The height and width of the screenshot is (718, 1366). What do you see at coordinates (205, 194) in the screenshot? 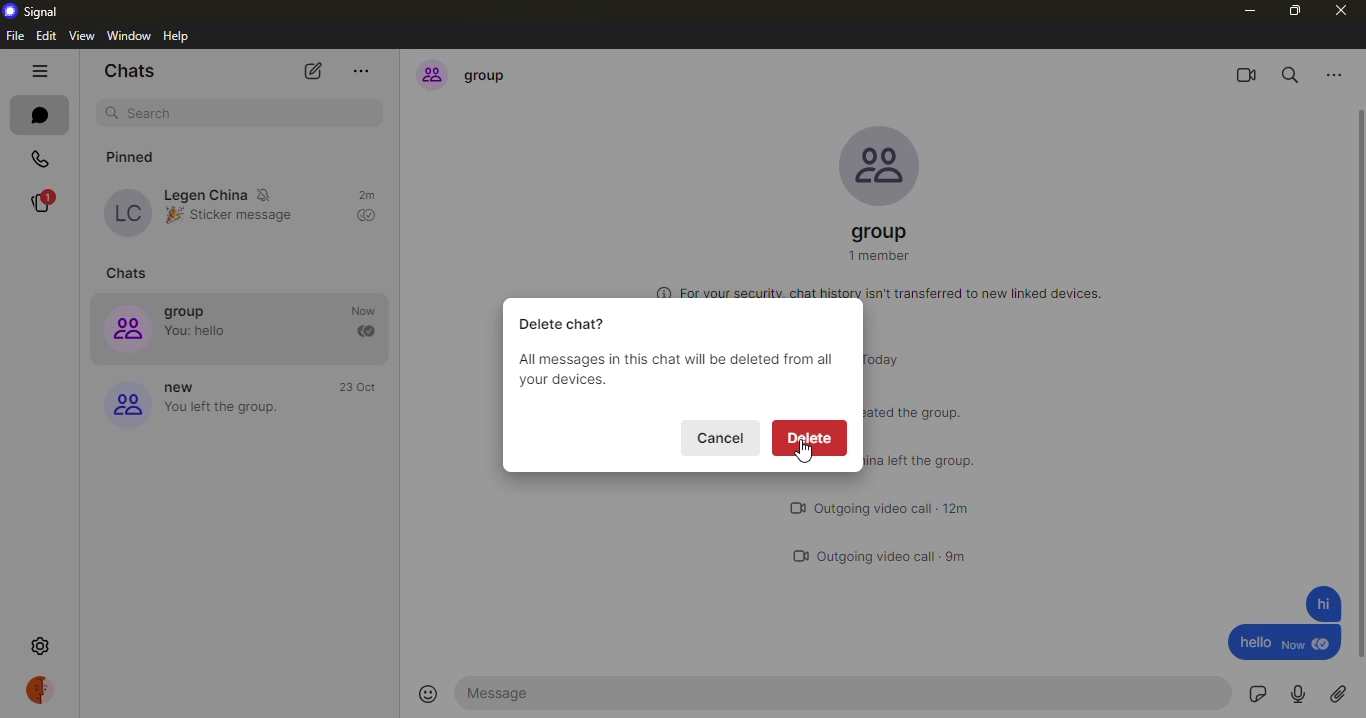
I see `Legen China` at bounding box center [205, 194].